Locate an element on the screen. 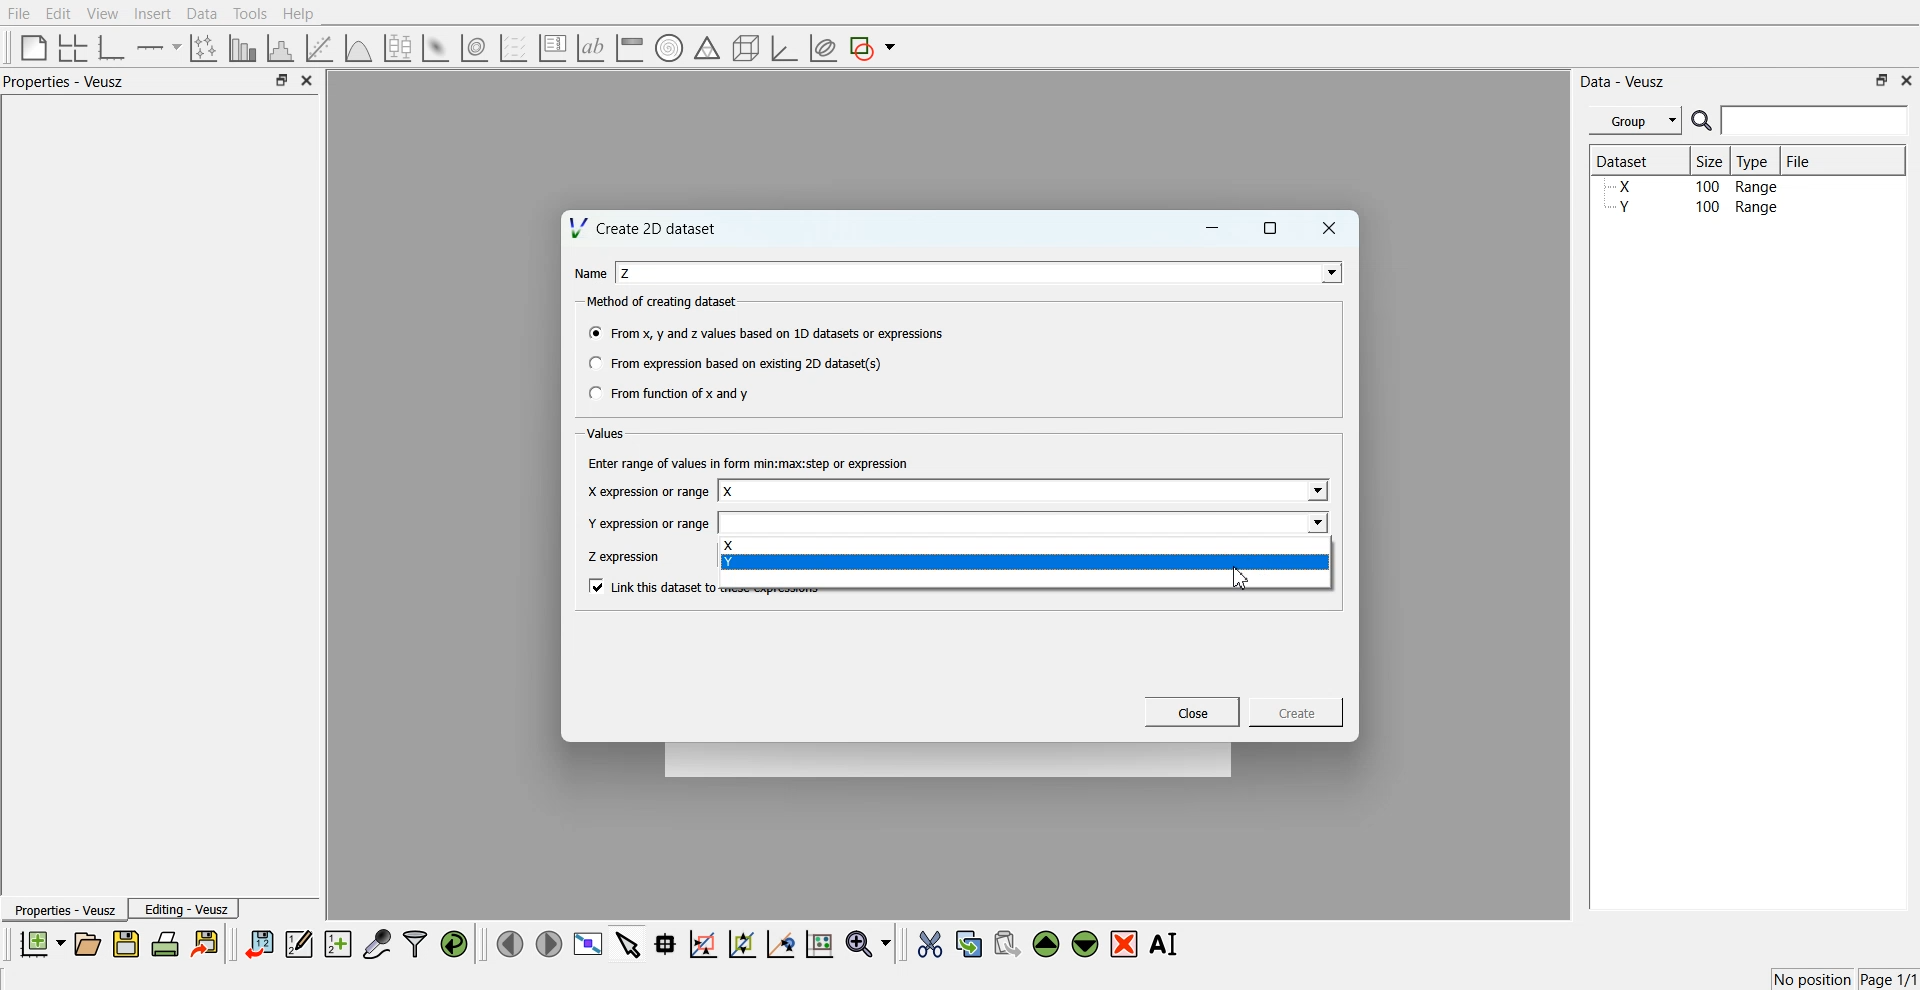 The width and height of the screenshot is (1920, 990). New document is located at coordinates (41, 943).